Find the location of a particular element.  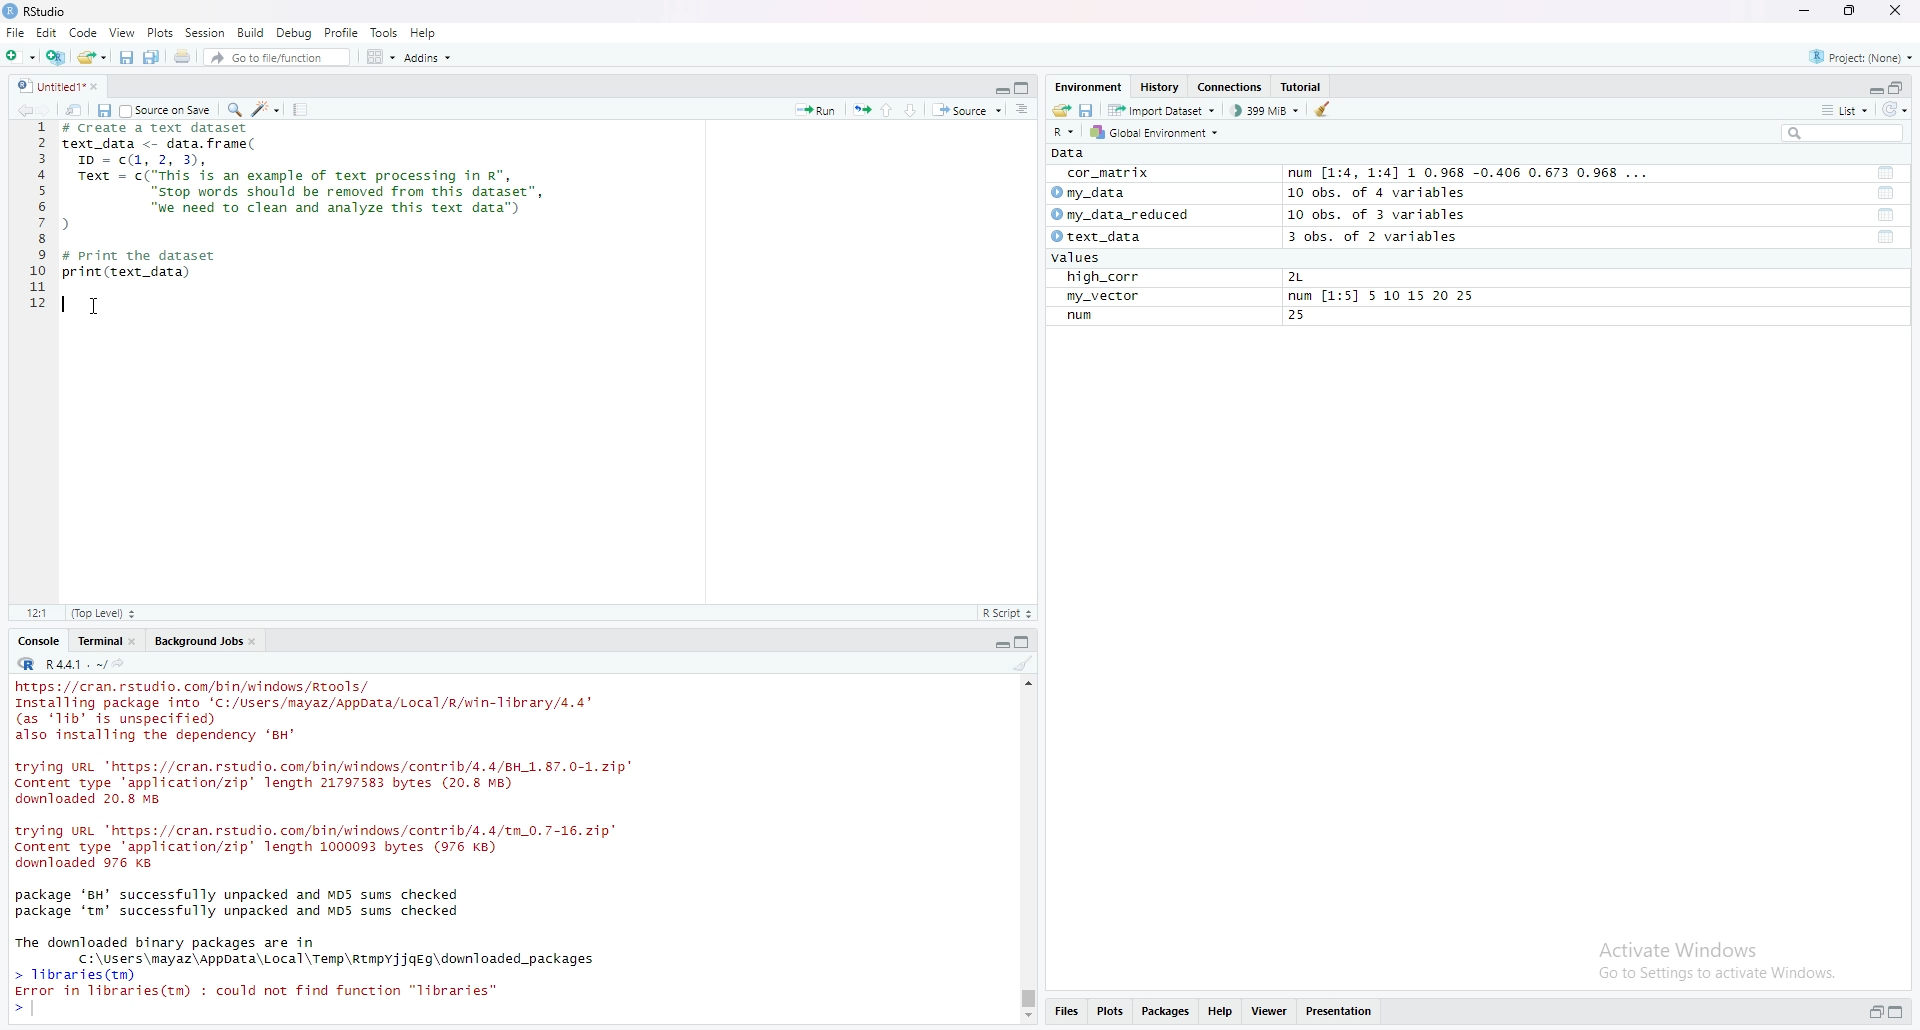

terminal is located at coordinates (106, 640).